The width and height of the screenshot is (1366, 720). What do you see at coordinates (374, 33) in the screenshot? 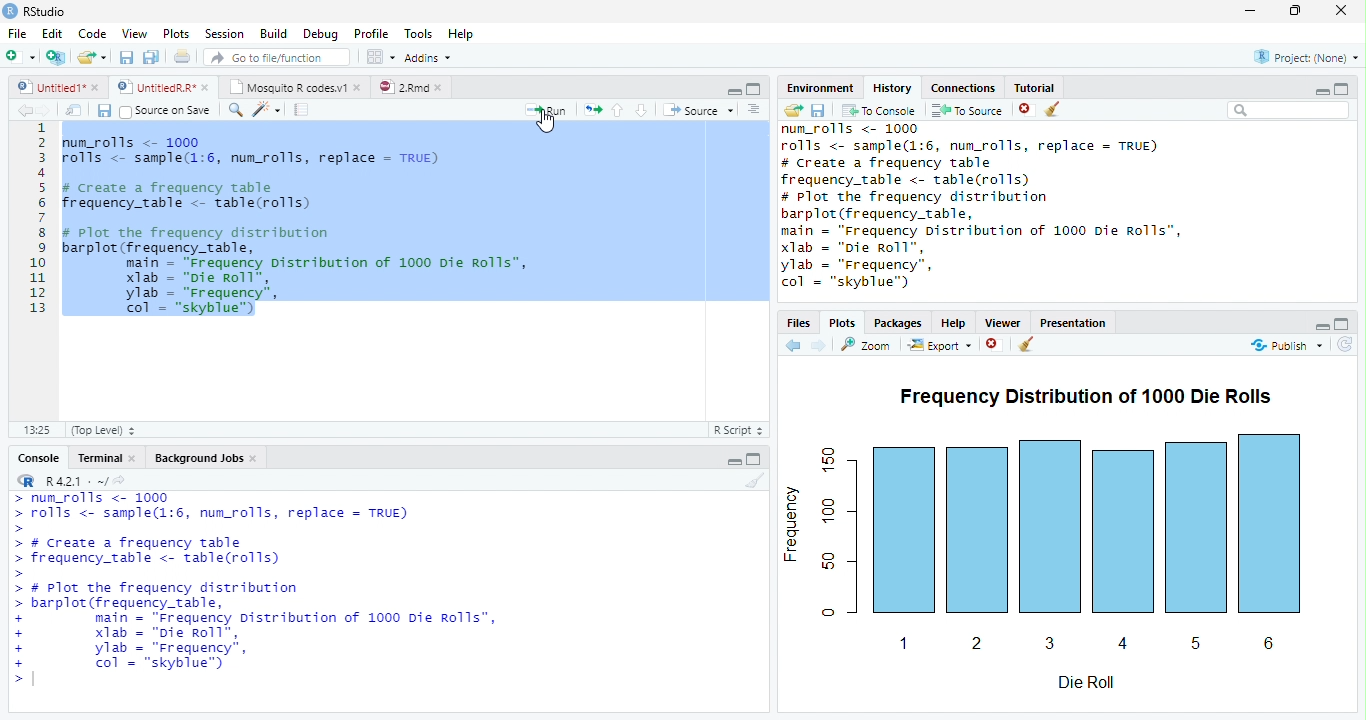
I see `Profile` at bounding box center [374, 33].